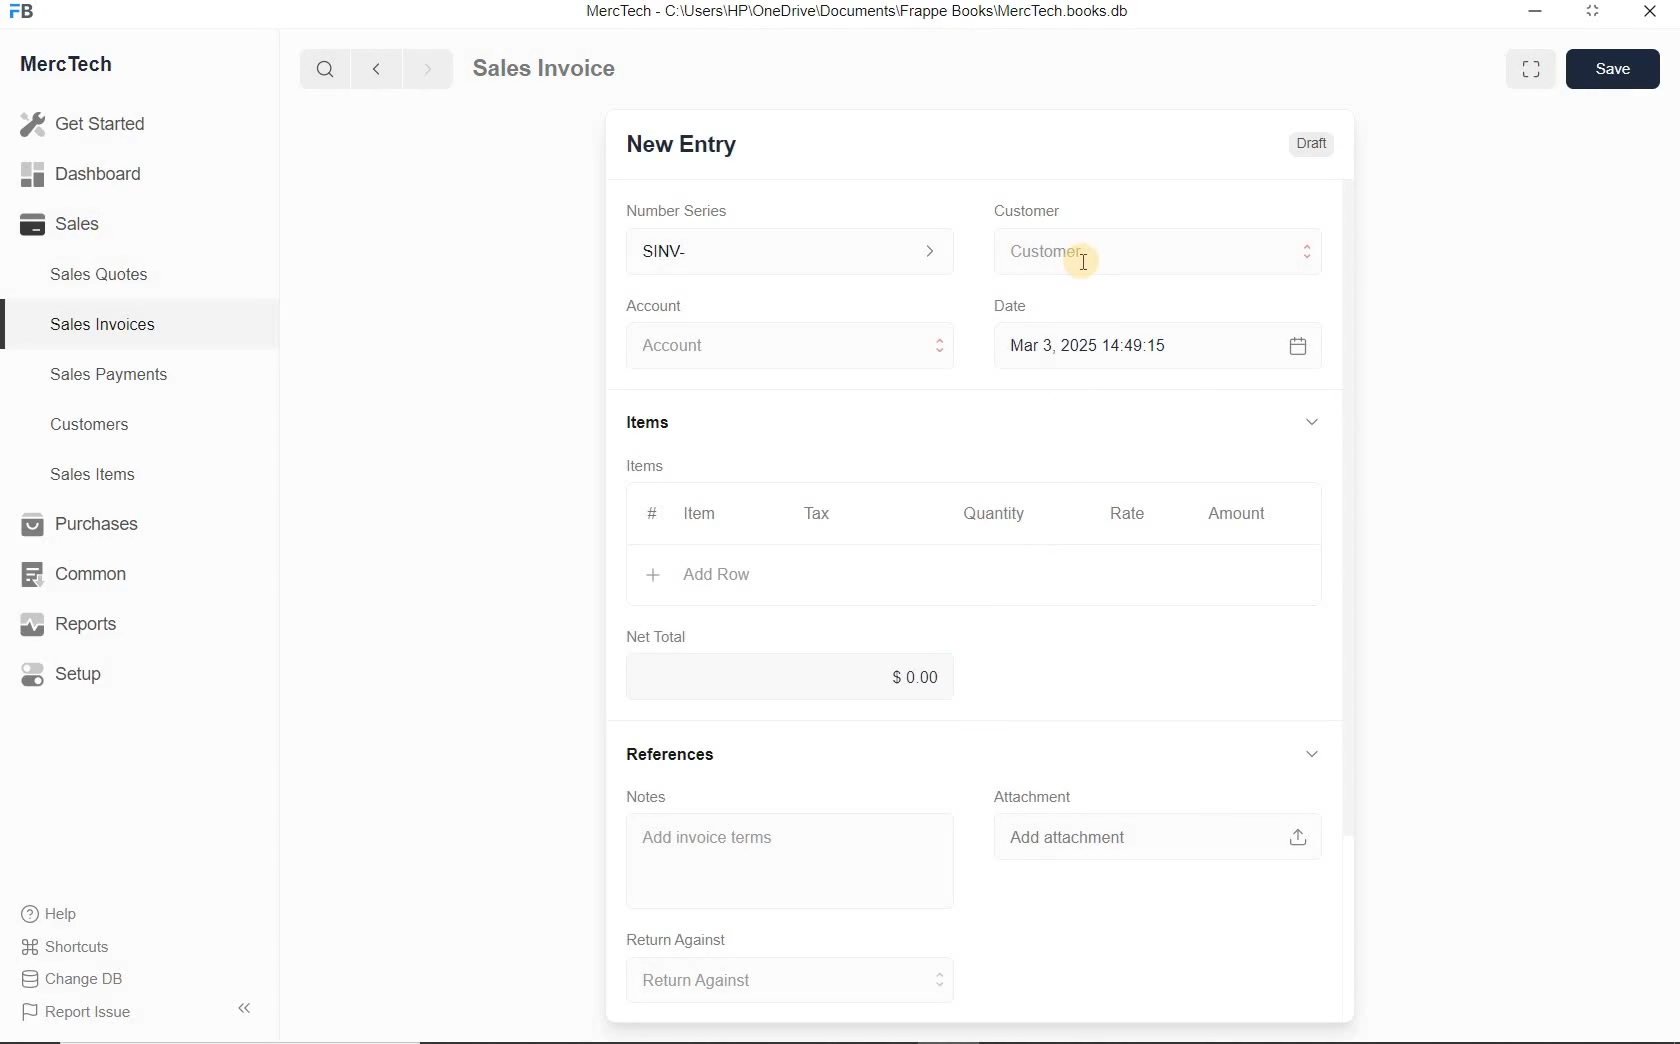 The height and width of the screenshot is (1044, 1680). What do you see at coordinates (793, 348) in the screenshot?
I see `Account dropdown` at bounding box center [793, 348].